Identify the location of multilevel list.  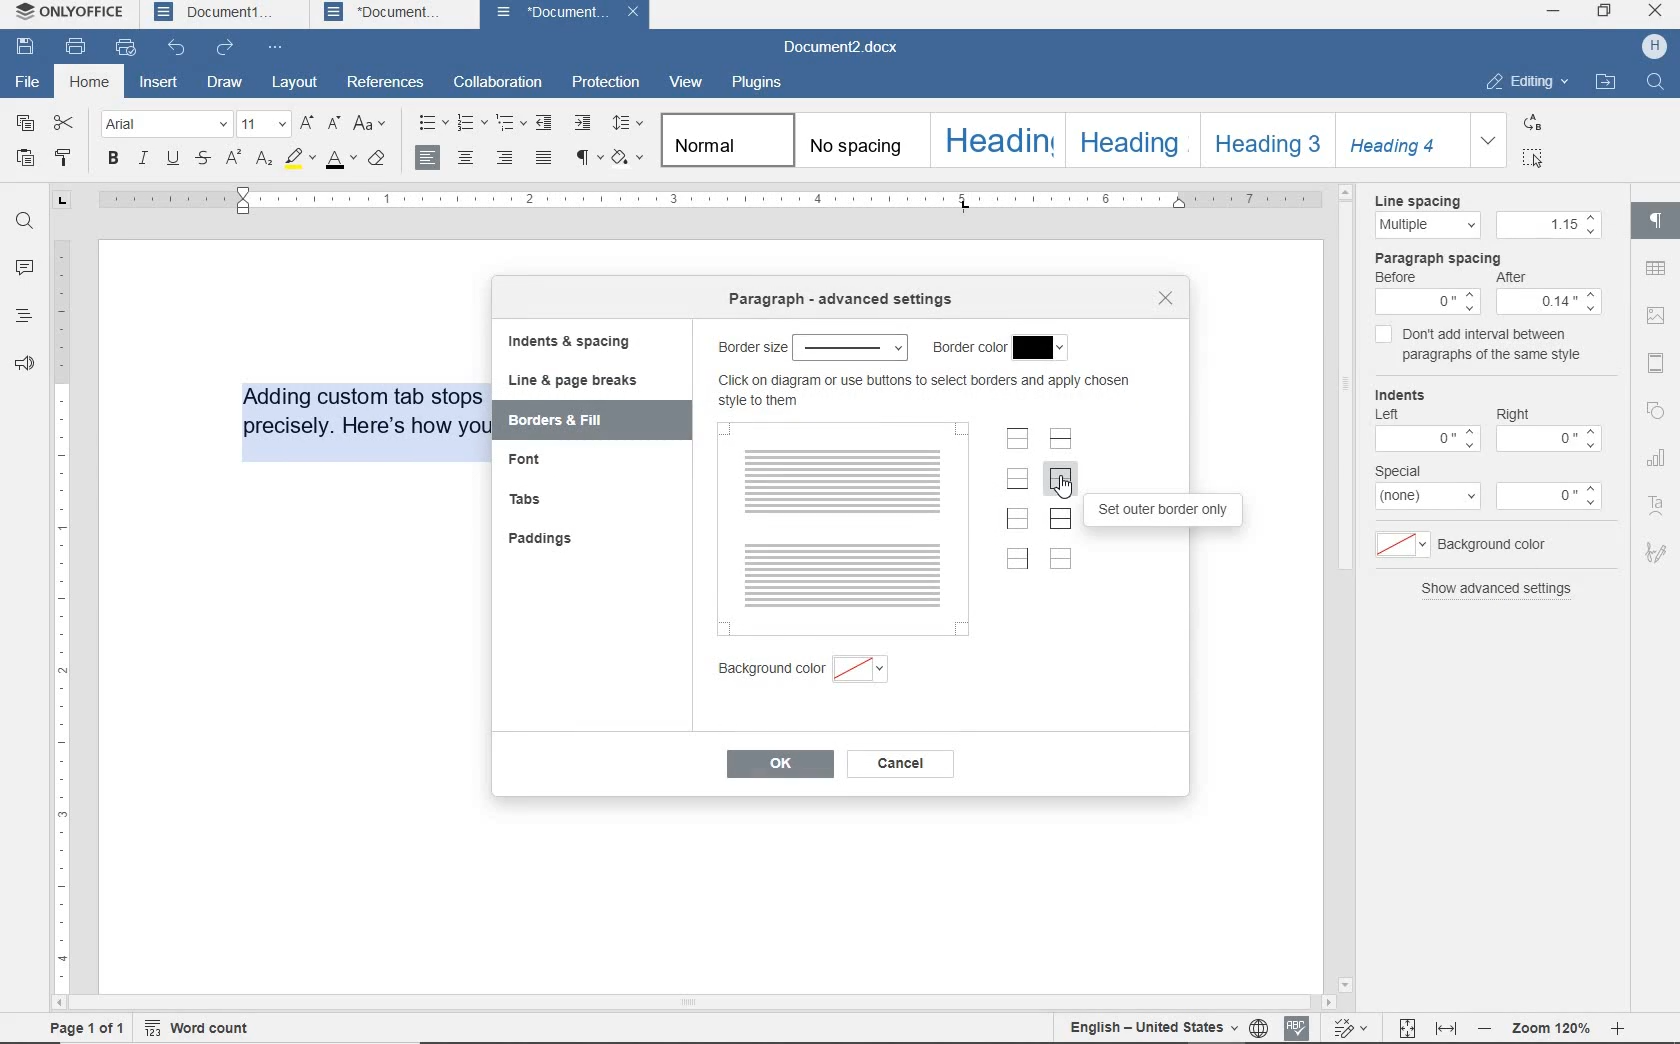
(508, 120).